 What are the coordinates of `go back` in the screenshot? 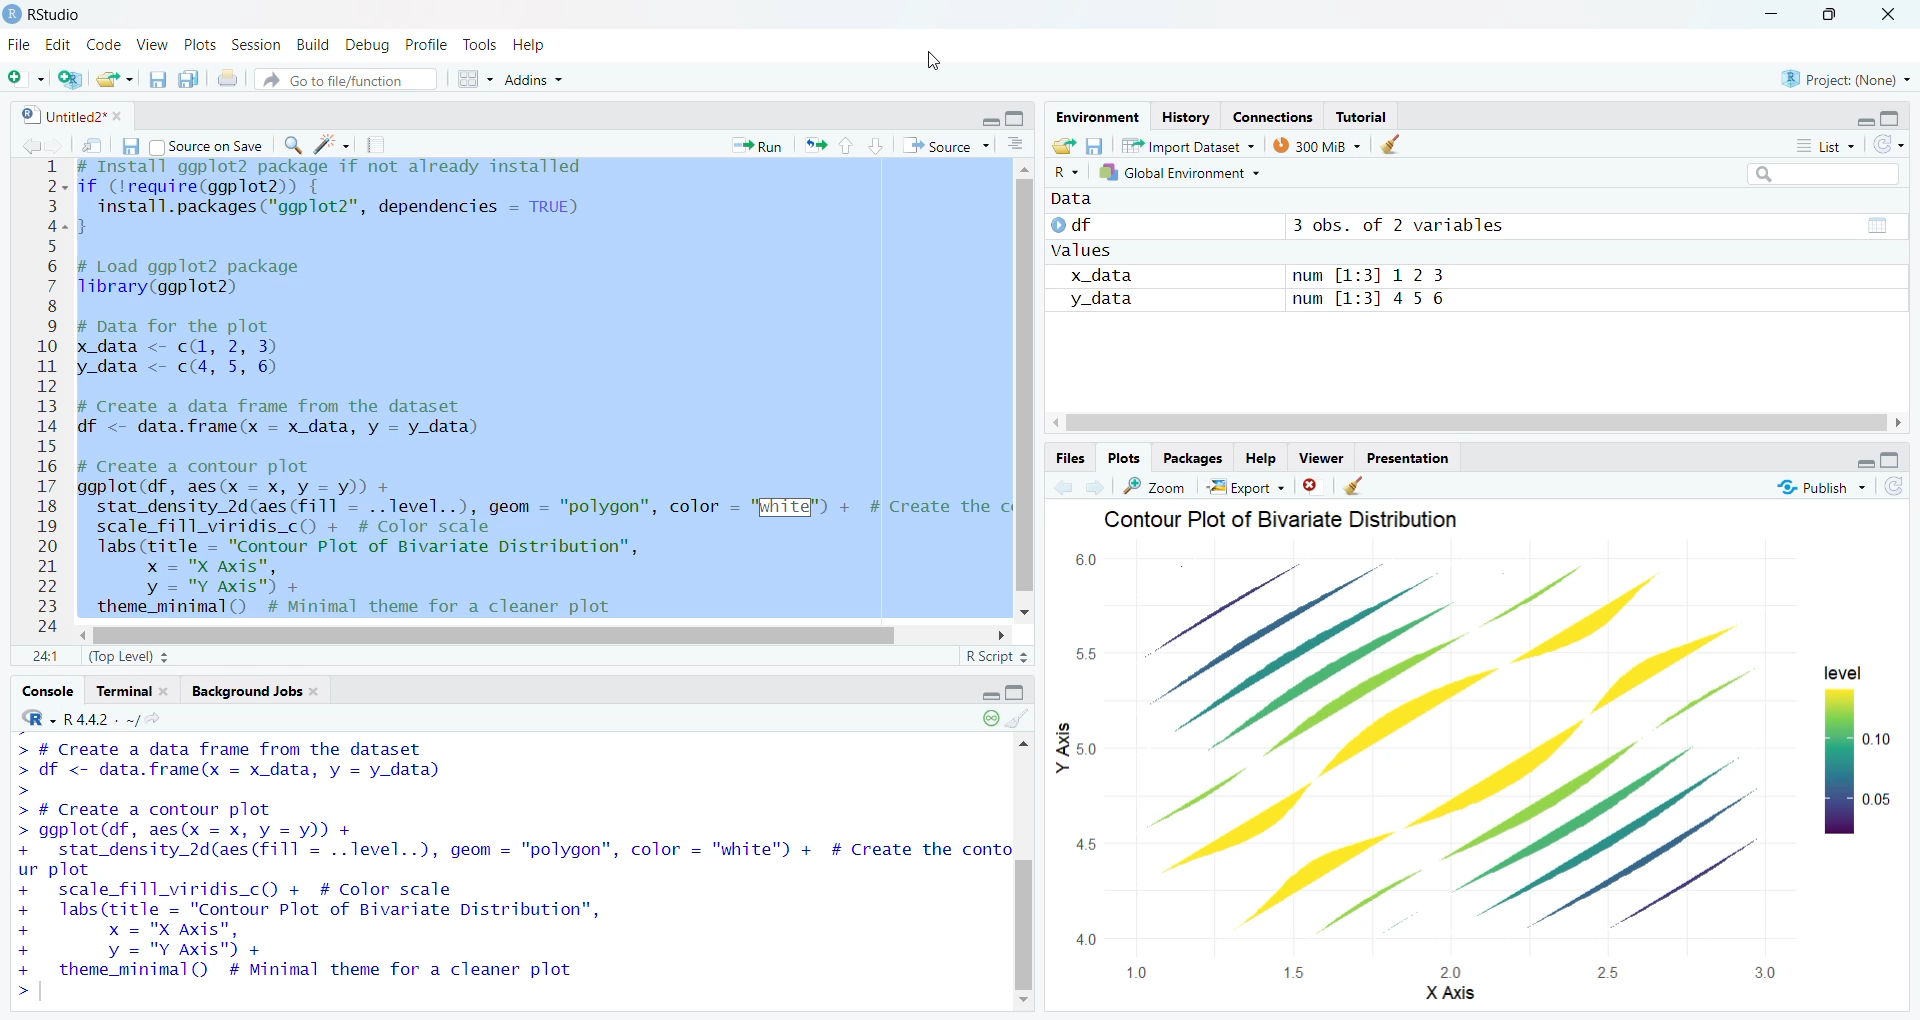 It's located at (1057, 487).